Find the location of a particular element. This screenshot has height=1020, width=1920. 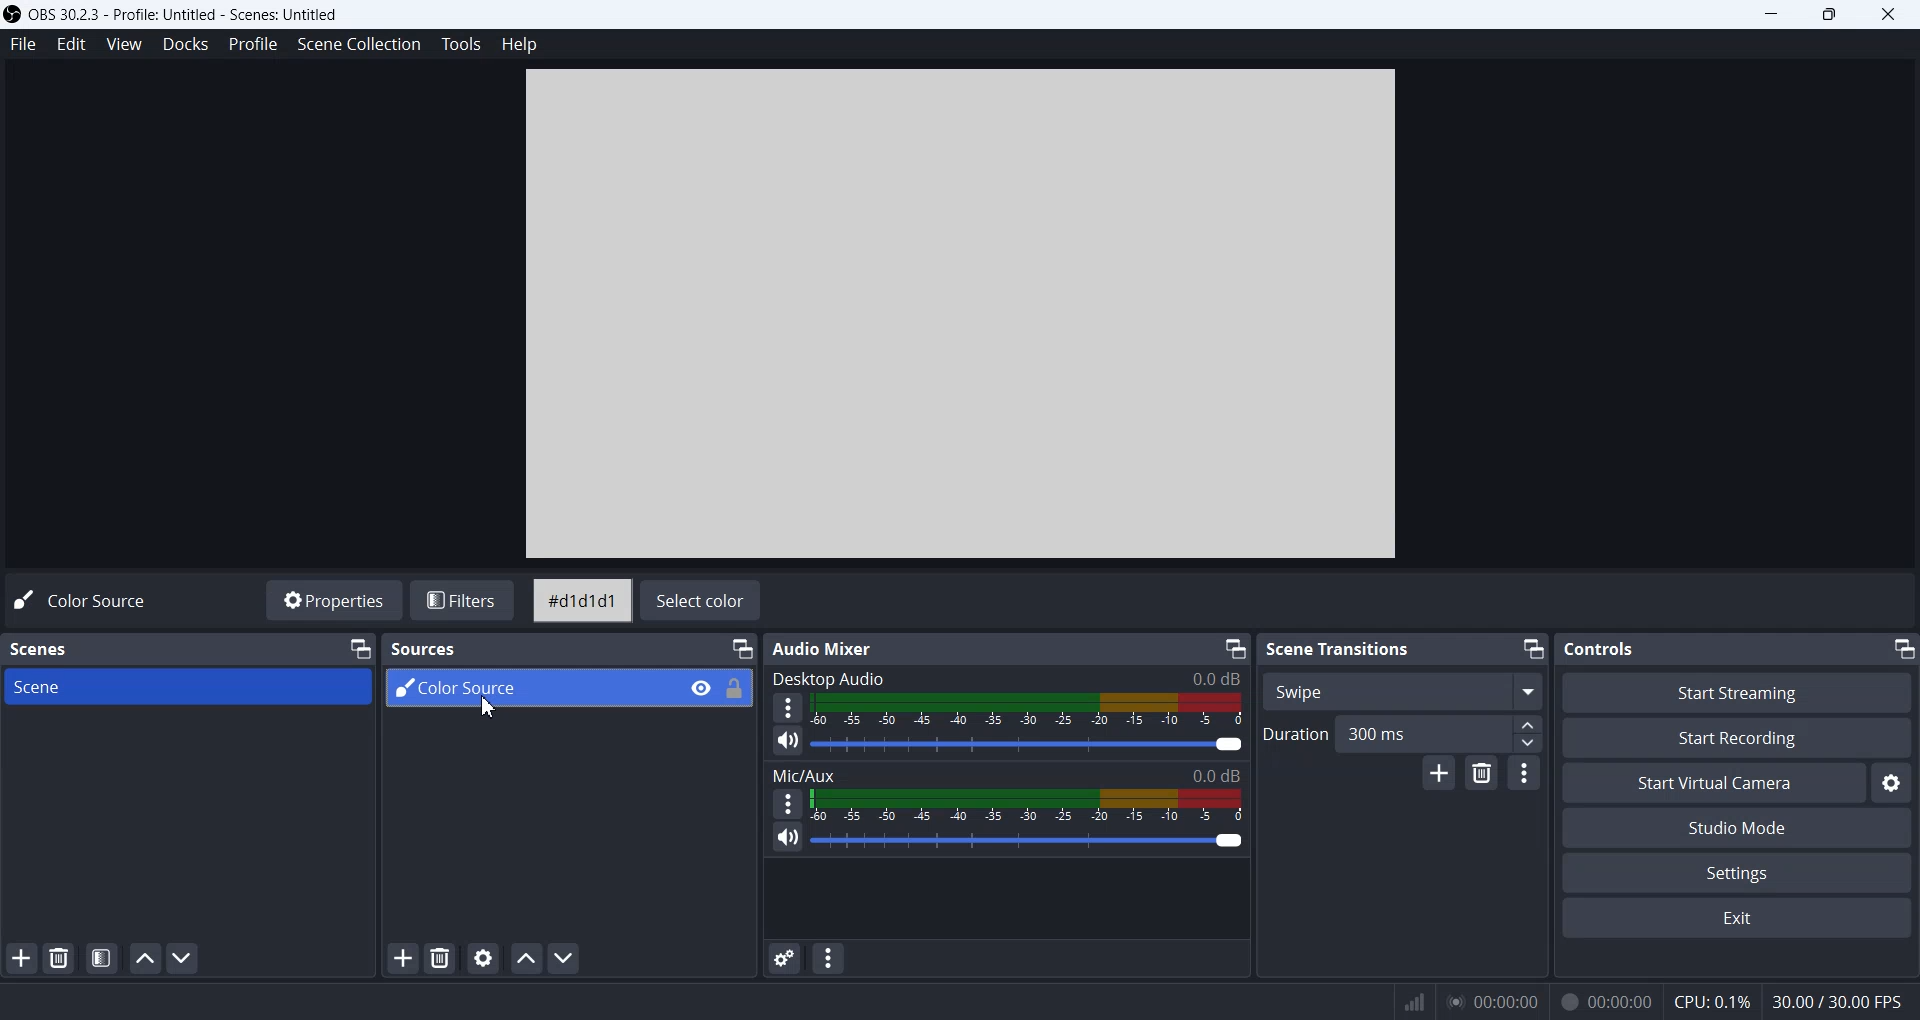

Volume Indicator is located at coordinates (1031, 711).